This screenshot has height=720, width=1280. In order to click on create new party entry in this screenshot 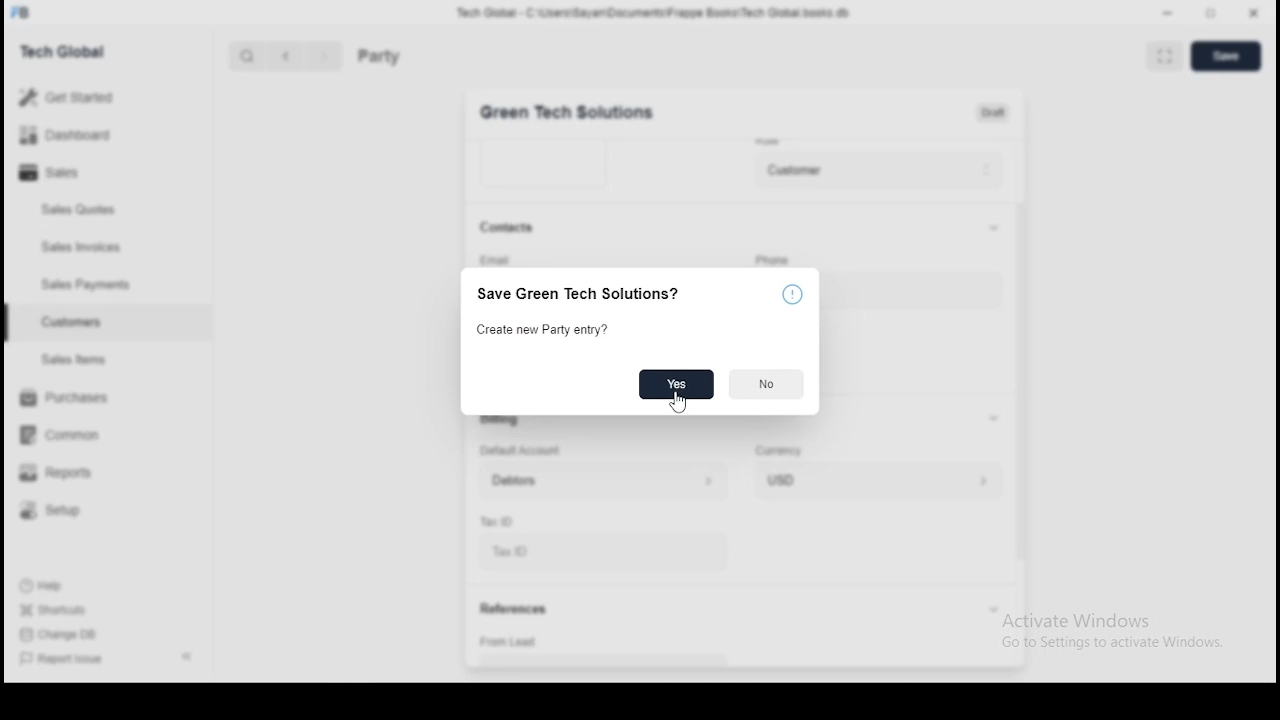, I will do `click(552, 330)`.